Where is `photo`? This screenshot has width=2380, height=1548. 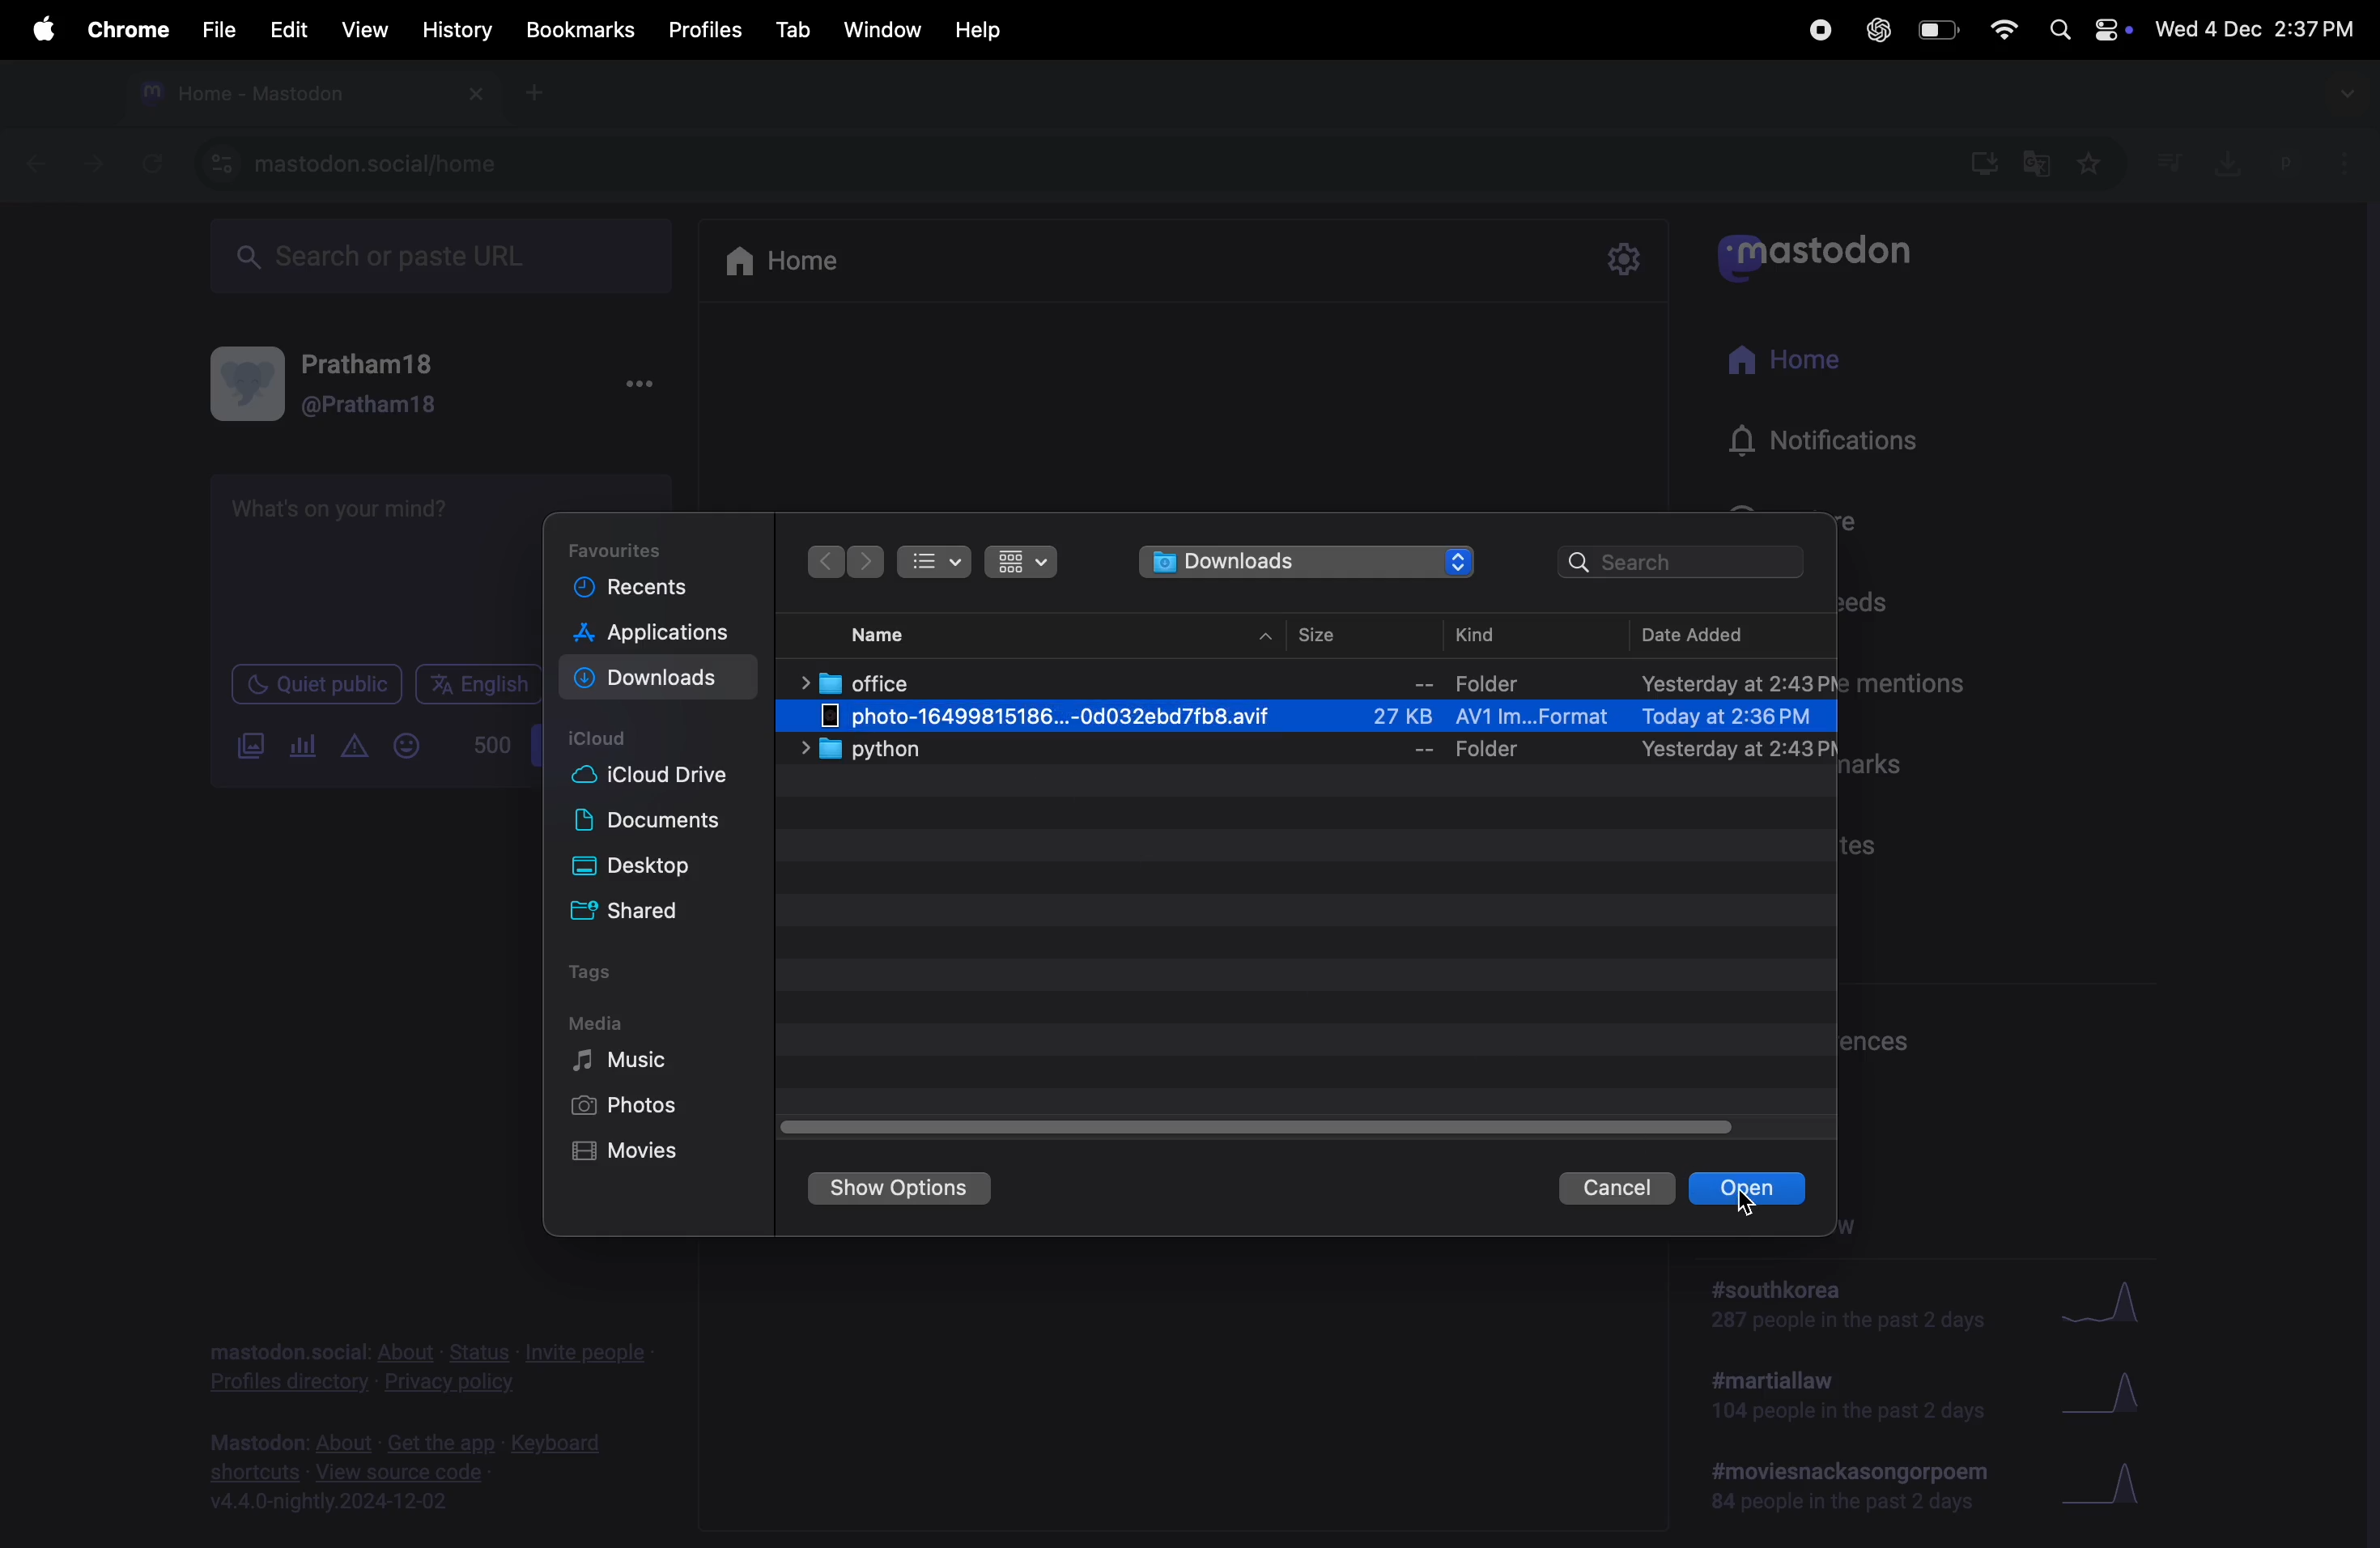
photo is located at coordinates (1323, 718).